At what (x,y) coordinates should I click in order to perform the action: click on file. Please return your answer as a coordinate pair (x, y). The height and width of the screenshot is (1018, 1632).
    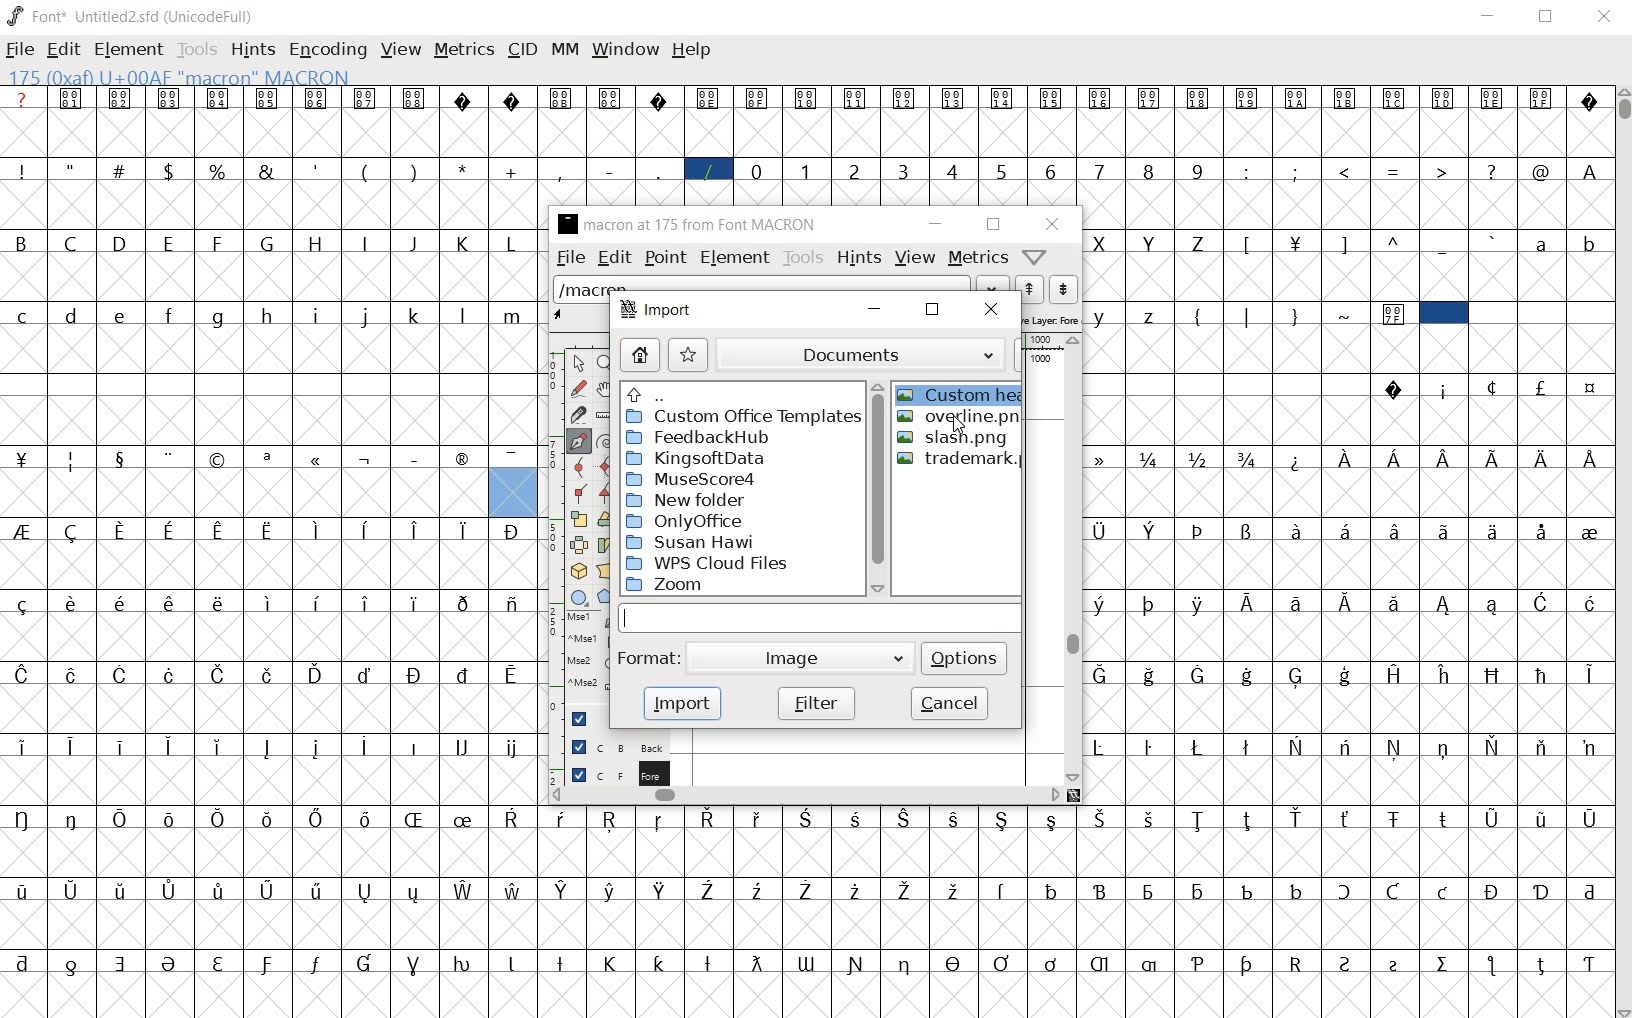
    Looking at the image, I should click on (568, 257).